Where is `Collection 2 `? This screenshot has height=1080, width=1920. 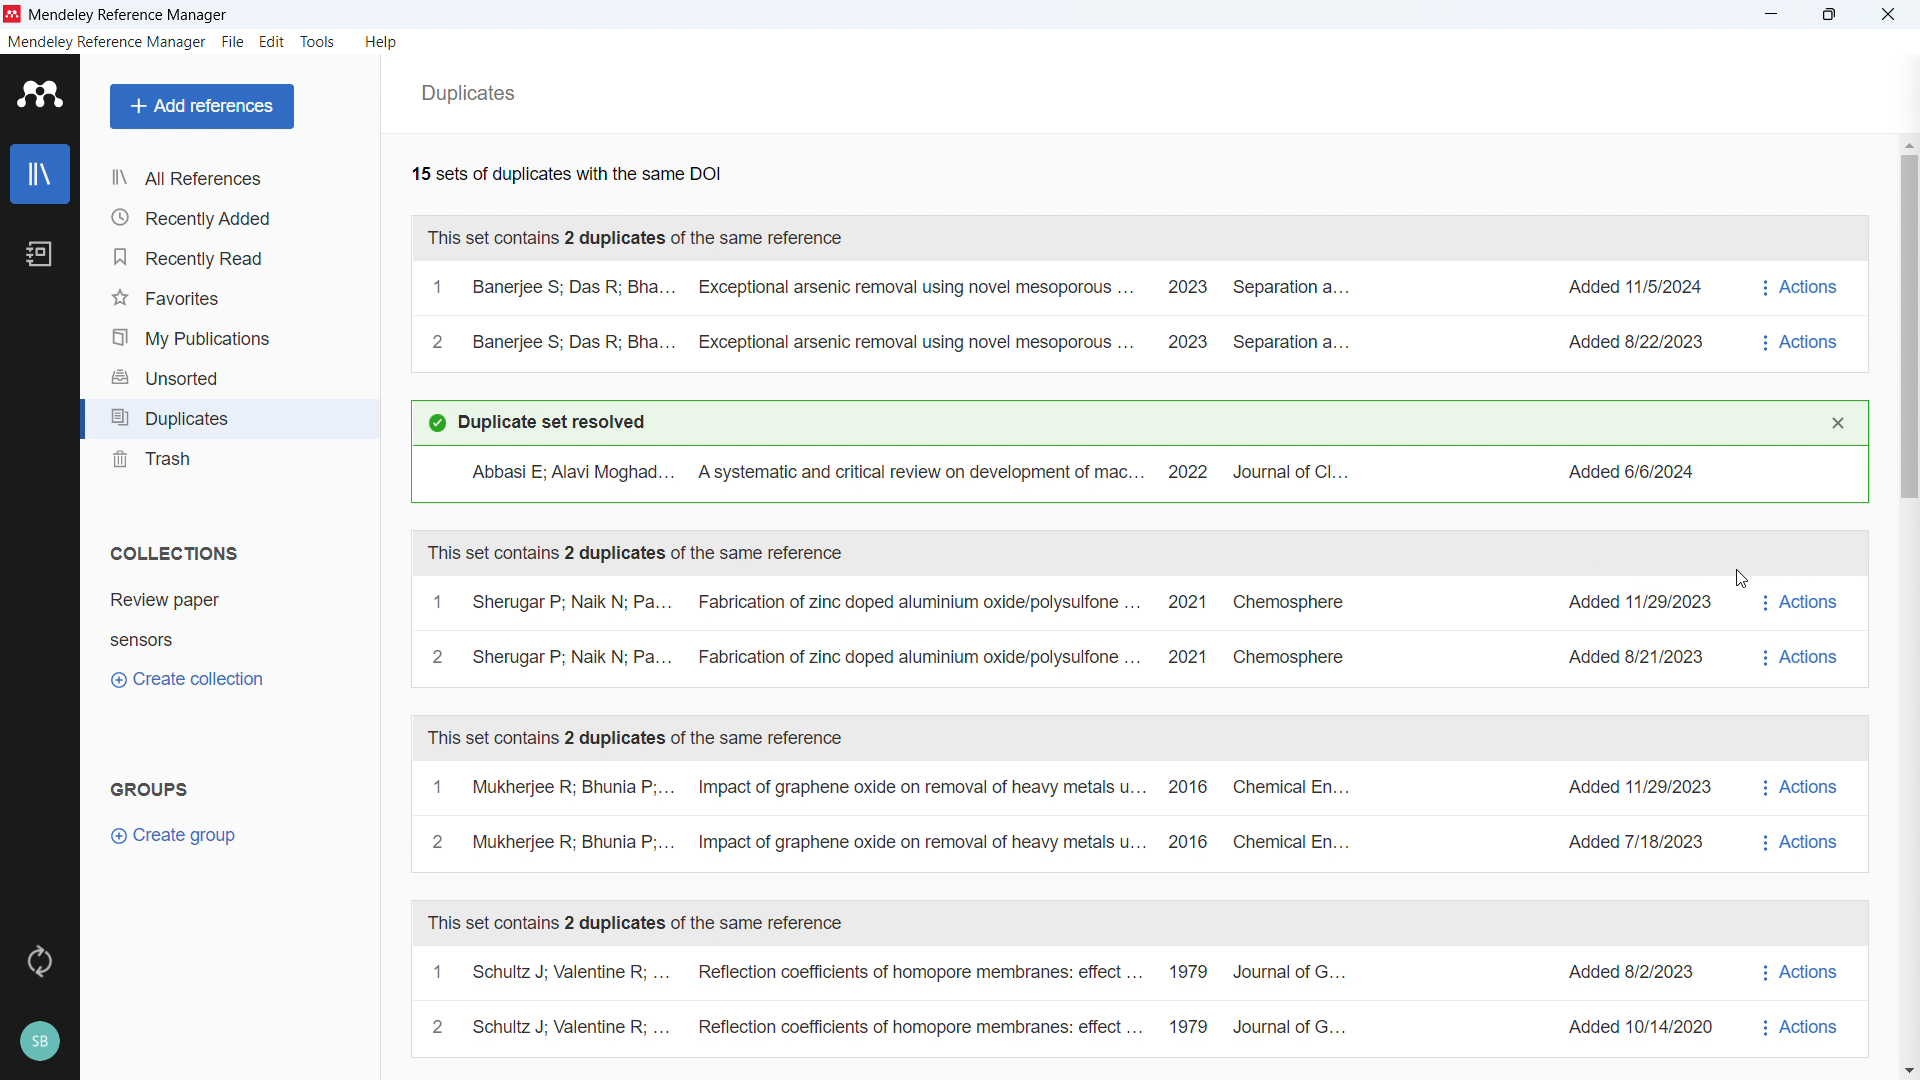
Collection 2  is located at coordinates (145, 640).